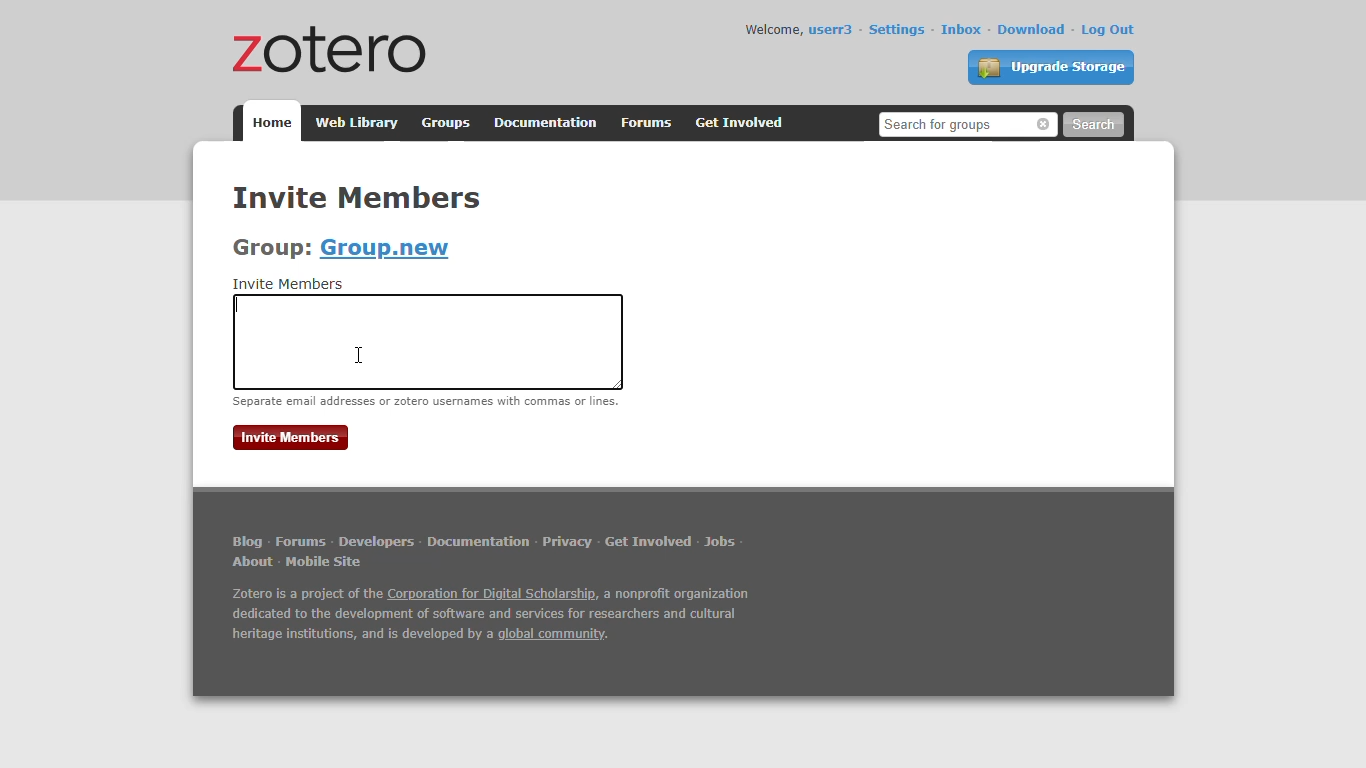 The height and width of the screenshot is (768, 1366). What do you see at coordinates (1050, 67) in the screenshot?
I see `upgrade storage` at bounding box center [1050, 67].